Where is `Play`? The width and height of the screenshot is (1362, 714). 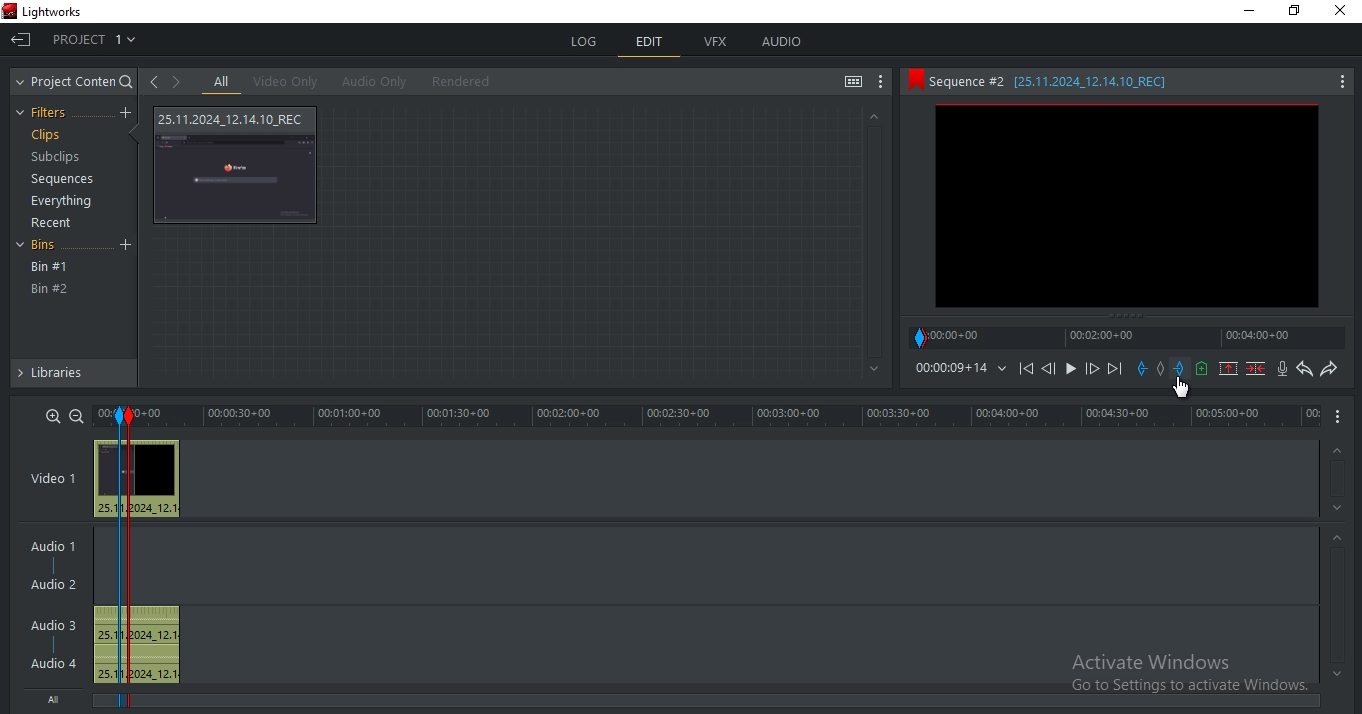 Play is located at coordinates (1071, 368).